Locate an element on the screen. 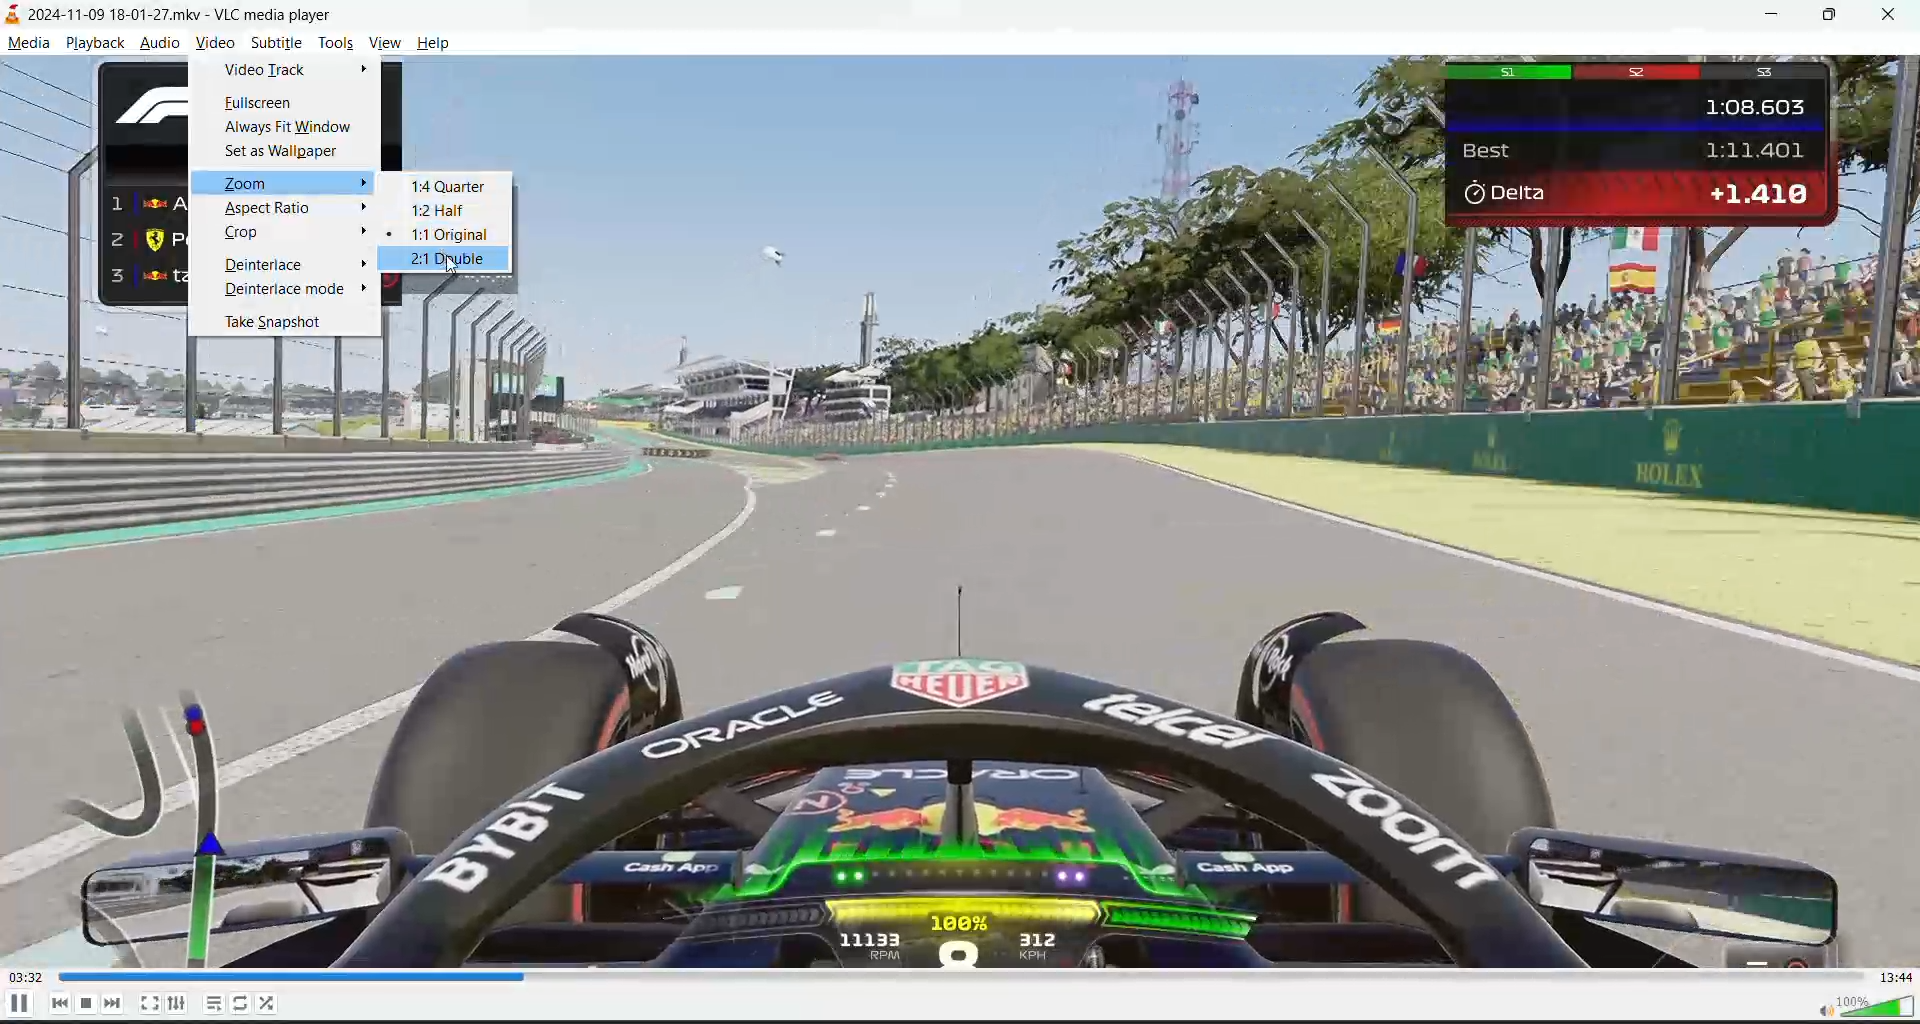  track name and app name is located at coordinates (187, 12).